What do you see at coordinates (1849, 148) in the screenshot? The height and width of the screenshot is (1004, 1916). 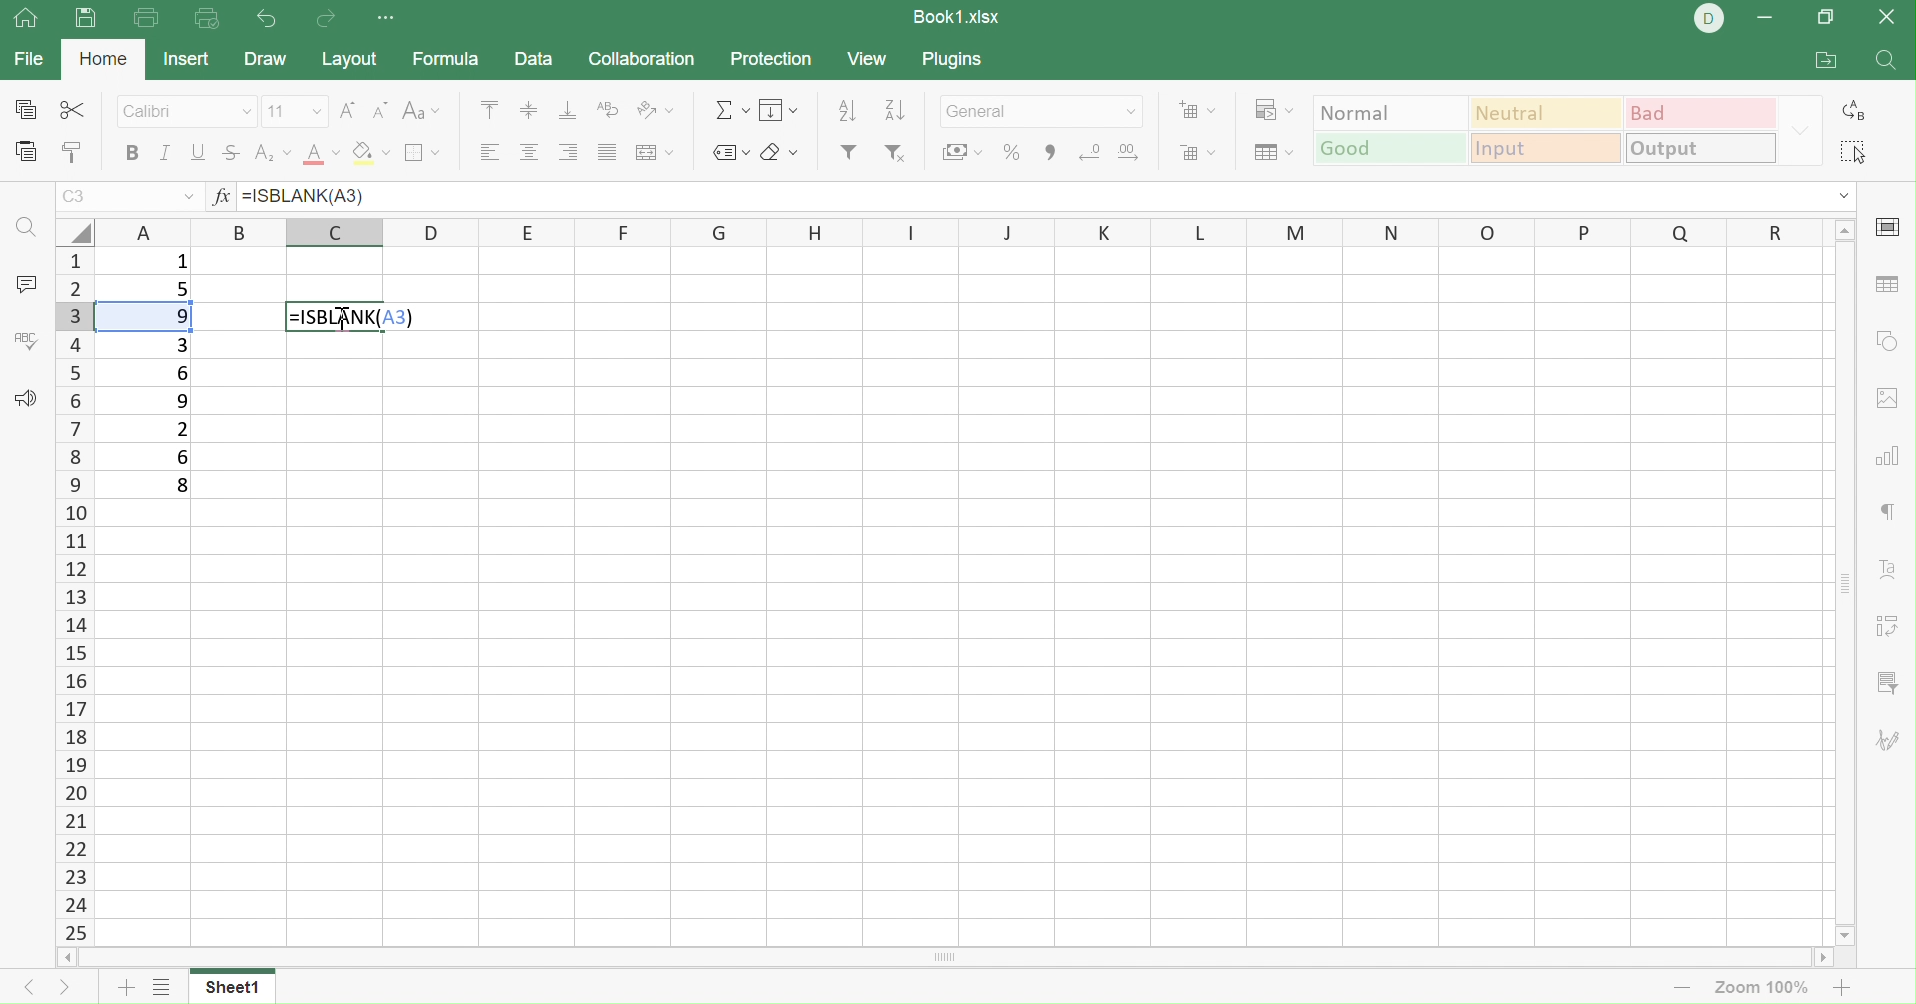 I see `Select all` at bounding box center [1849, 148].